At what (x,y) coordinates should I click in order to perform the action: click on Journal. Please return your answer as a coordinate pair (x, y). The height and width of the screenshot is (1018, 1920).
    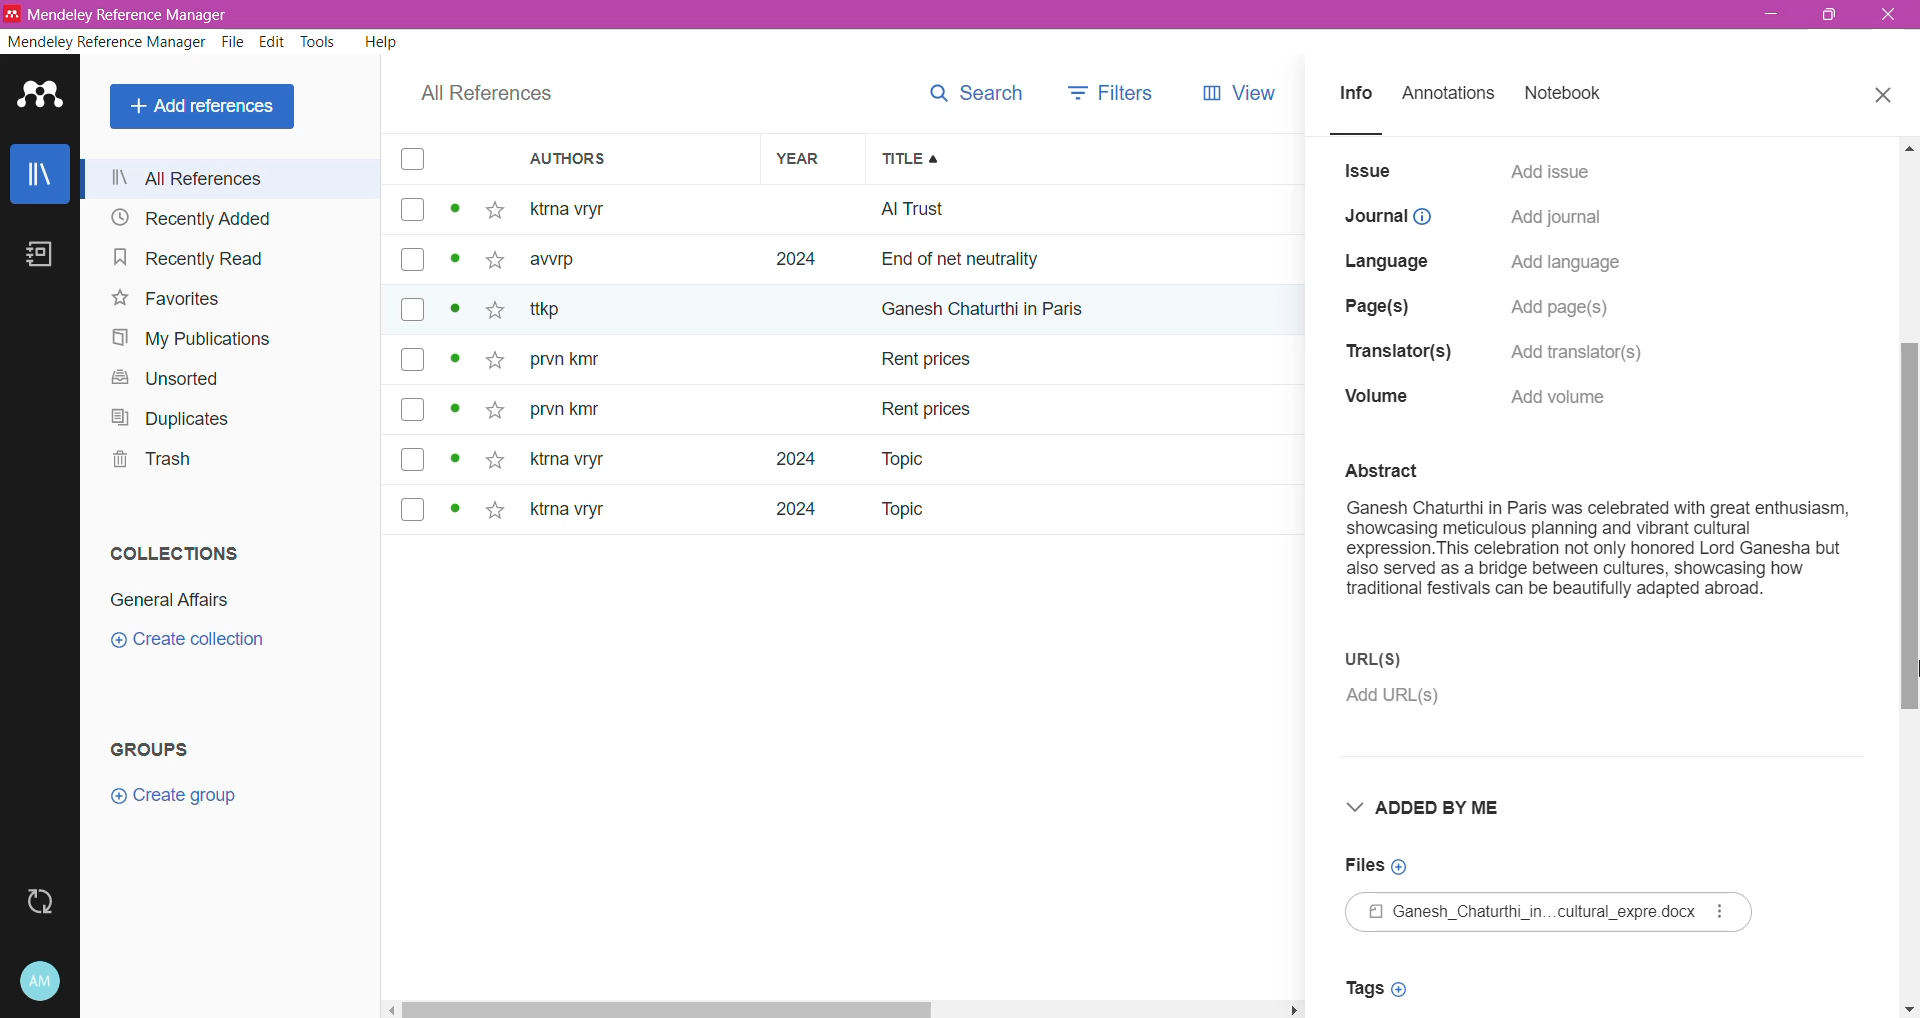
    Looking at the image, I should click on (1389, 217).